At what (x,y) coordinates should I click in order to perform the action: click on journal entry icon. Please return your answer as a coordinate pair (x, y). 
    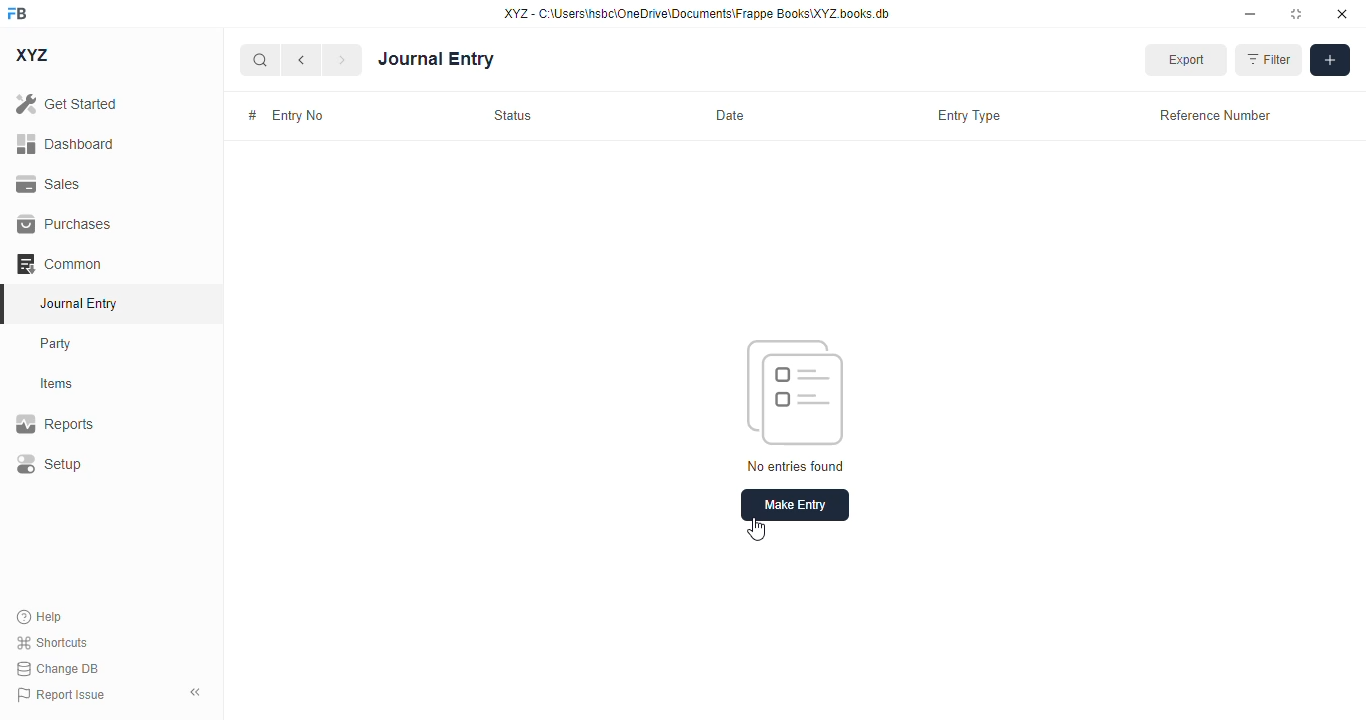
    Looking at the image, I should click on (795, 394).